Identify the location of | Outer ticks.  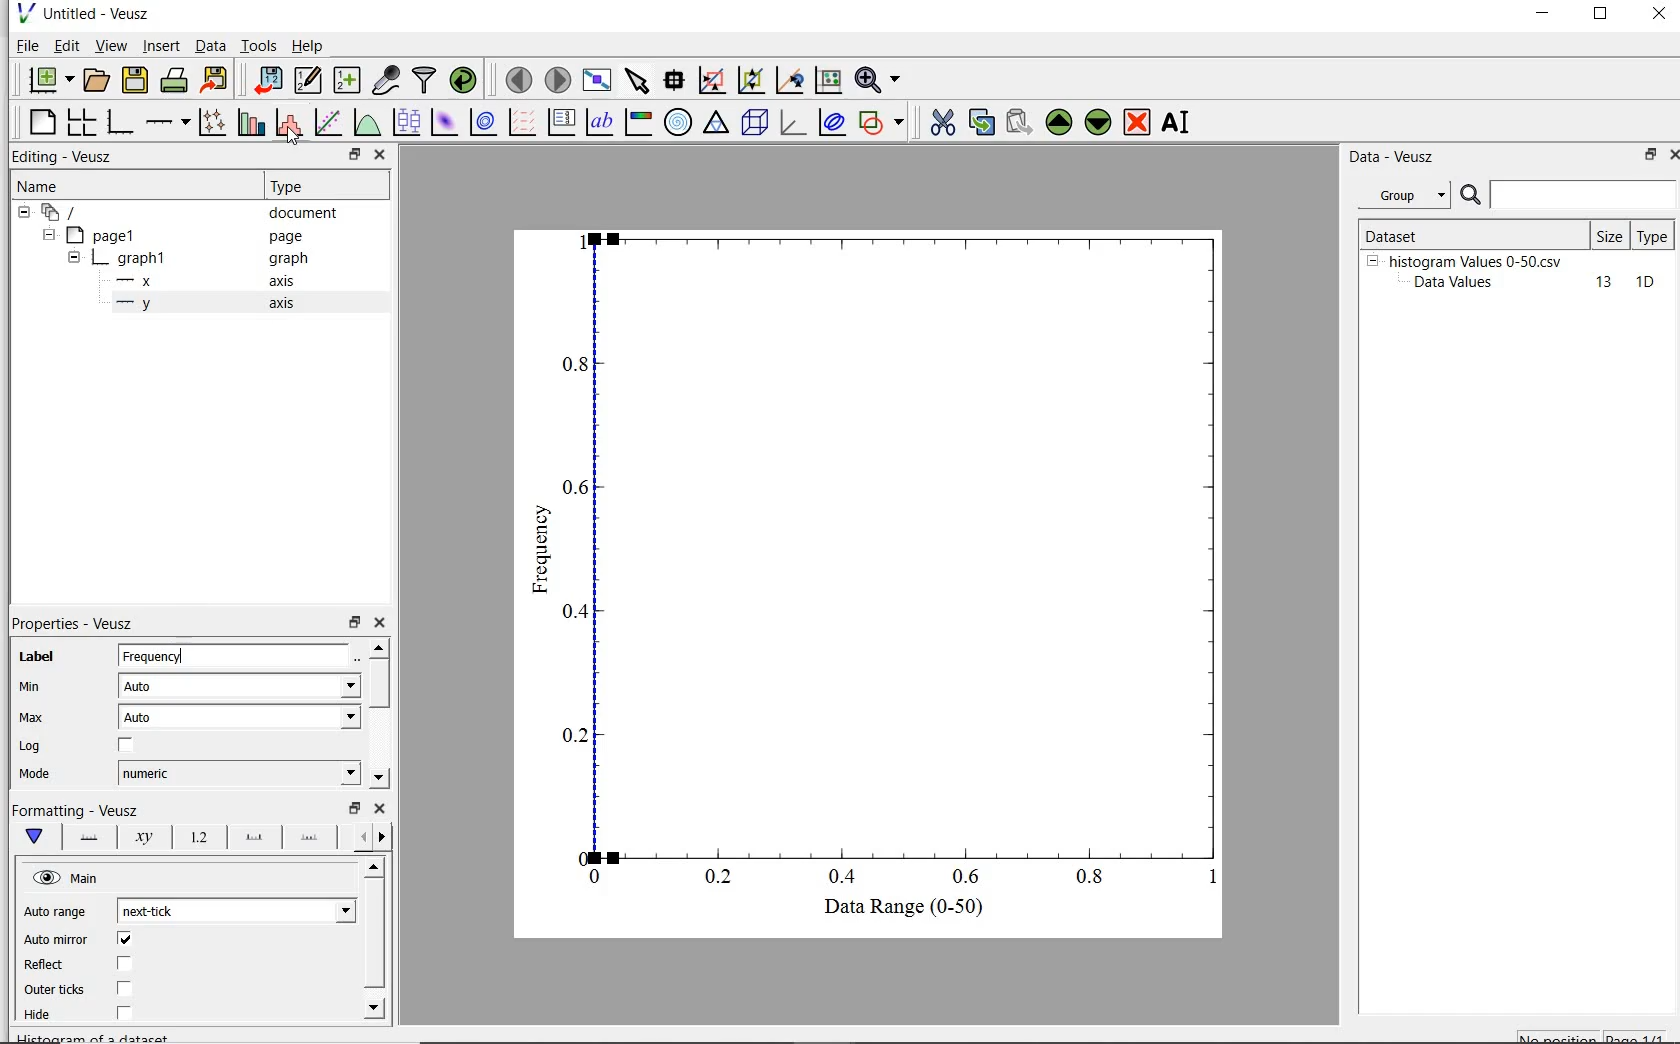
(57, 989).